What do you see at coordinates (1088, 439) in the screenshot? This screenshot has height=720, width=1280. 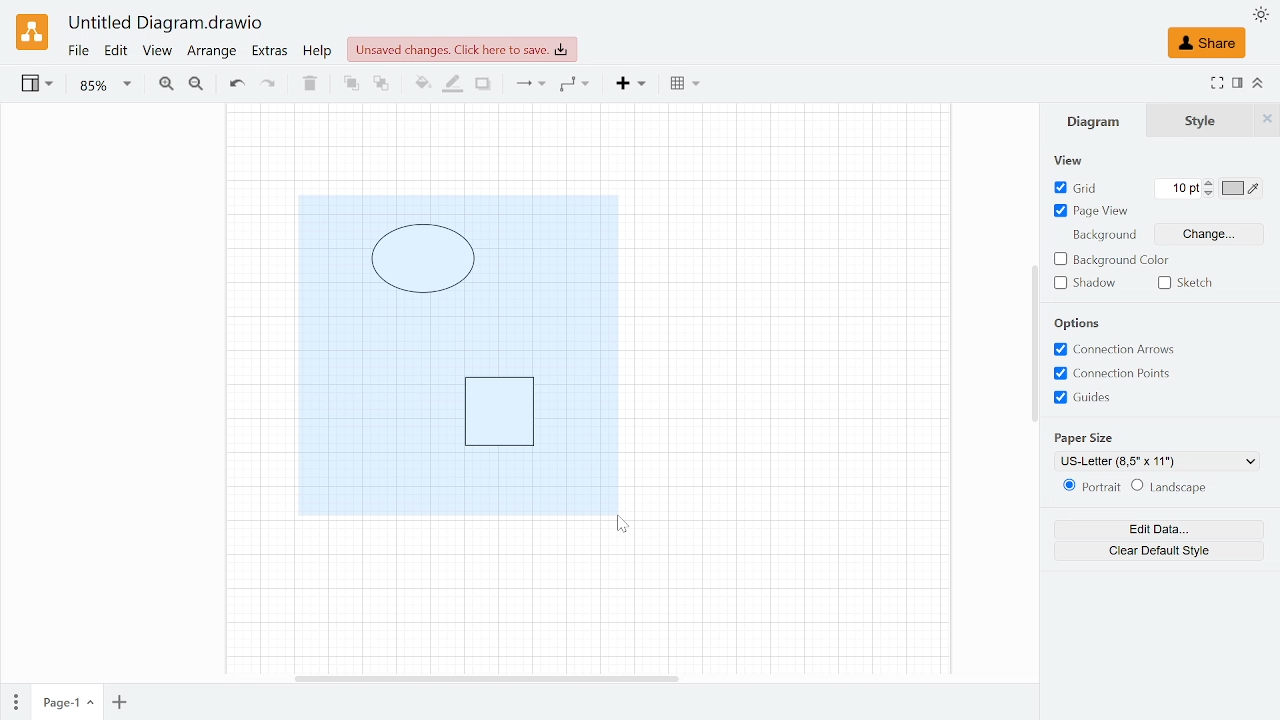 I see `paper size` at bounding box center [1088, 439].